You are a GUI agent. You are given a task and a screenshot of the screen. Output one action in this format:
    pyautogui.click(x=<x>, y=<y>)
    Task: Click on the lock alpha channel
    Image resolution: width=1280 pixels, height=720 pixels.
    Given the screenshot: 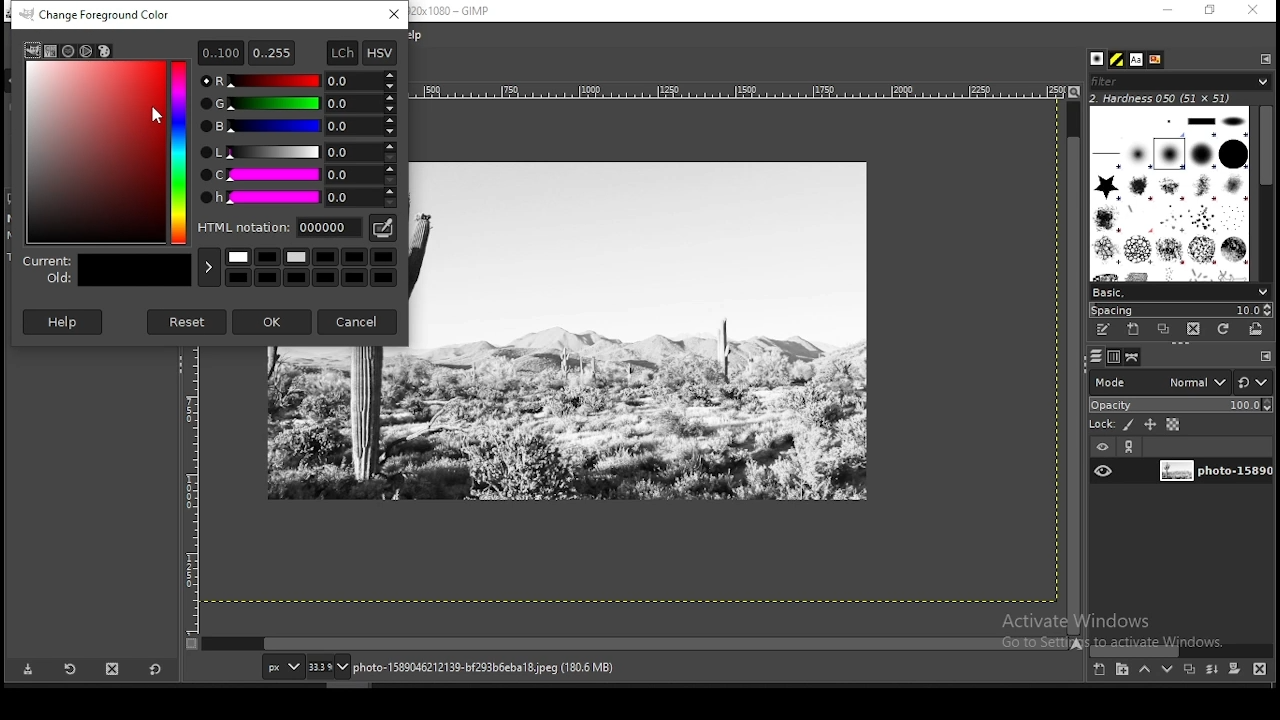 What is the action you would take?
    pyautogui.click(x=1172, y=424)
    